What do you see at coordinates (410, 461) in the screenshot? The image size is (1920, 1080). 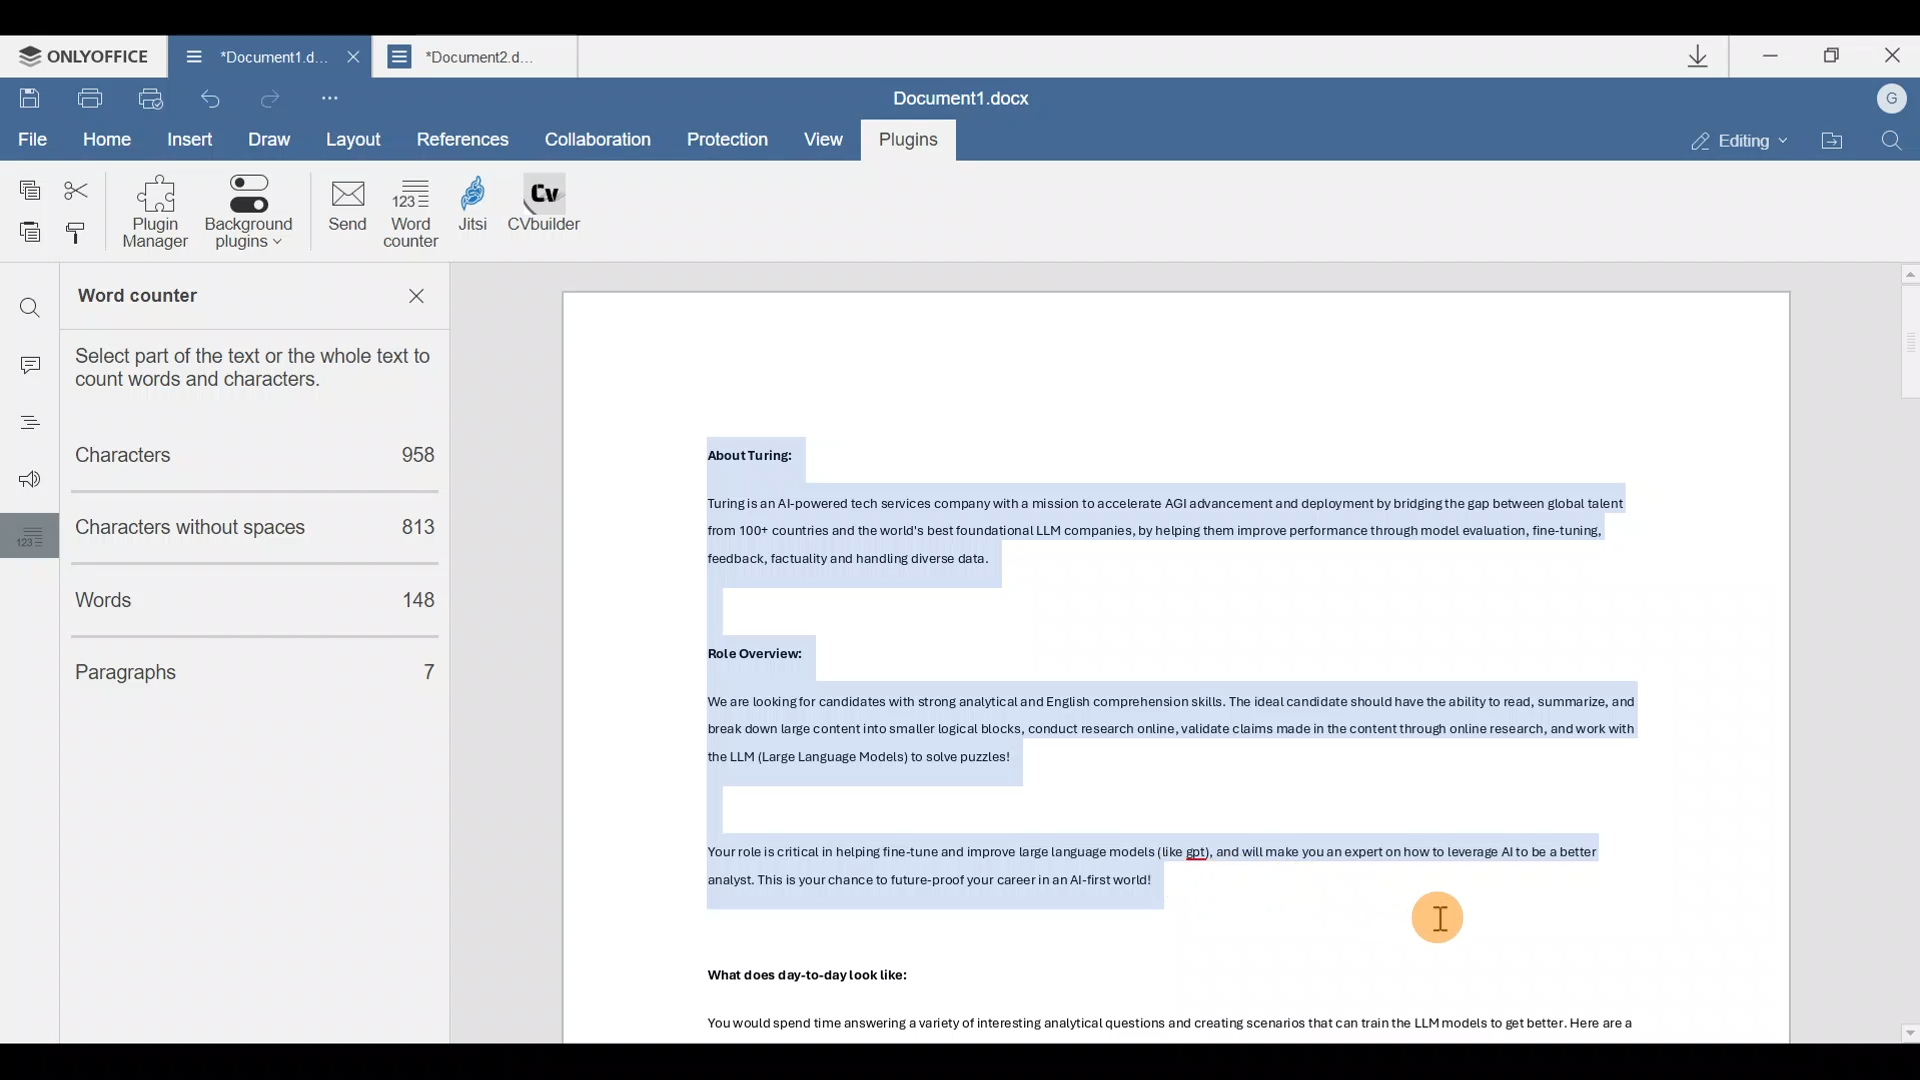 I see `958` at bounding box center [410, 461].